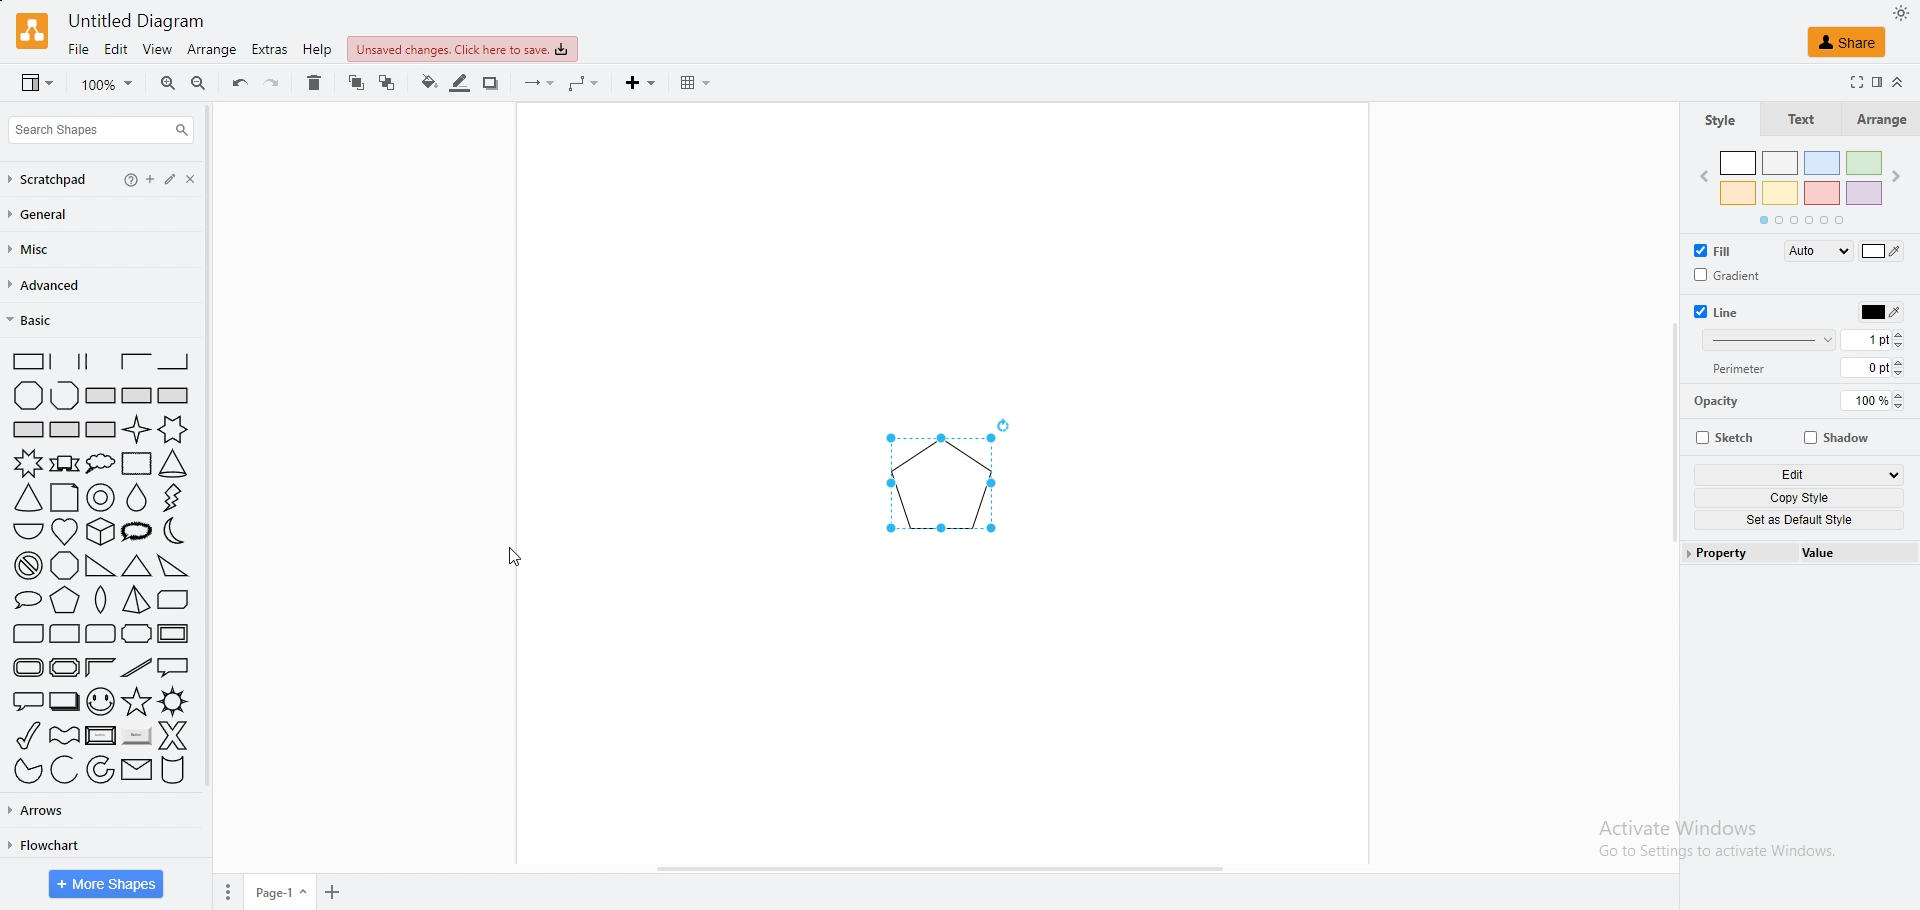 This screenshot has height=910, width=1920. What do you see at coordinates (49, 286) in the screenshot?
I see `advanced` at bounding box center [49, 286].